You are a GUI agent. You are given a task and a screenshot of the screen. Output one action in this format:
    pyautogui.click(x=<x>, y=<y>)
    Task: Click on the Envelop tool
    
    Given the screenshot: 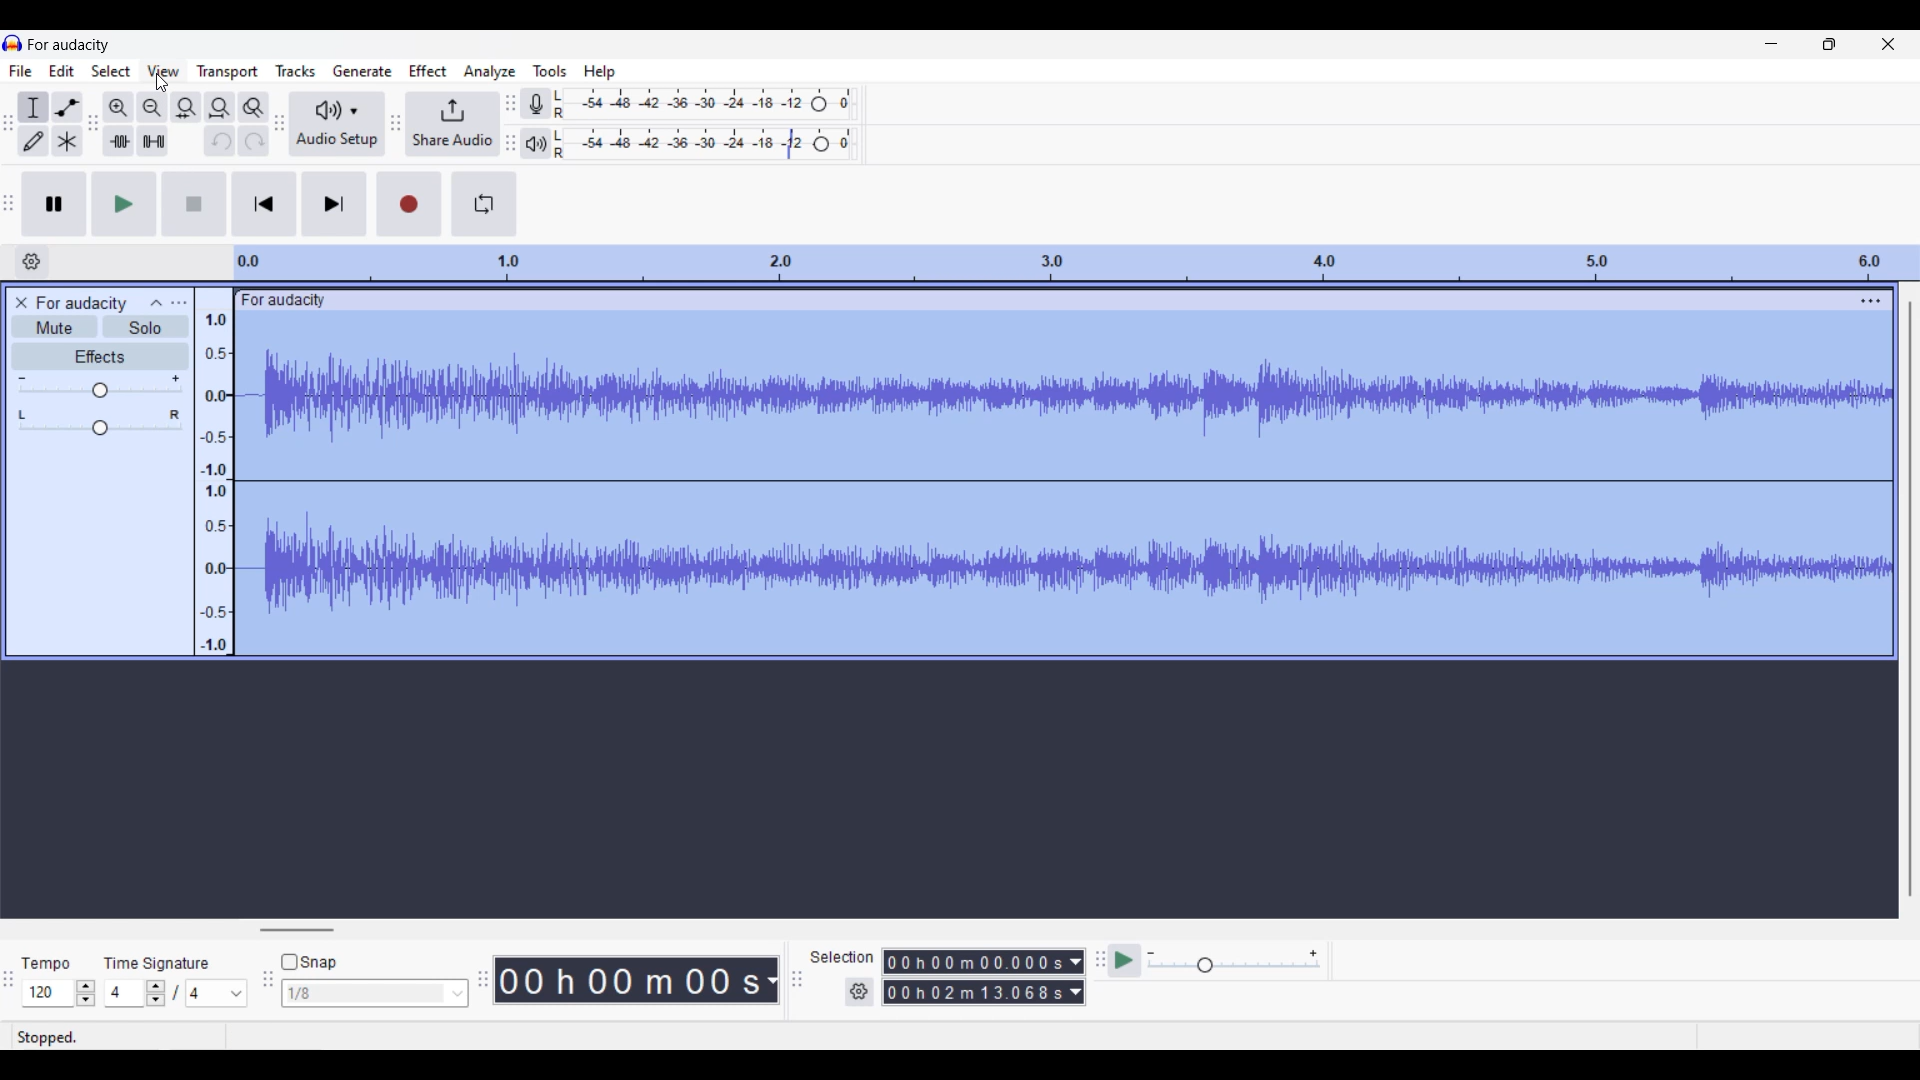 What is the action you would take?
    pyautogui.click(x=68, y=107)
    